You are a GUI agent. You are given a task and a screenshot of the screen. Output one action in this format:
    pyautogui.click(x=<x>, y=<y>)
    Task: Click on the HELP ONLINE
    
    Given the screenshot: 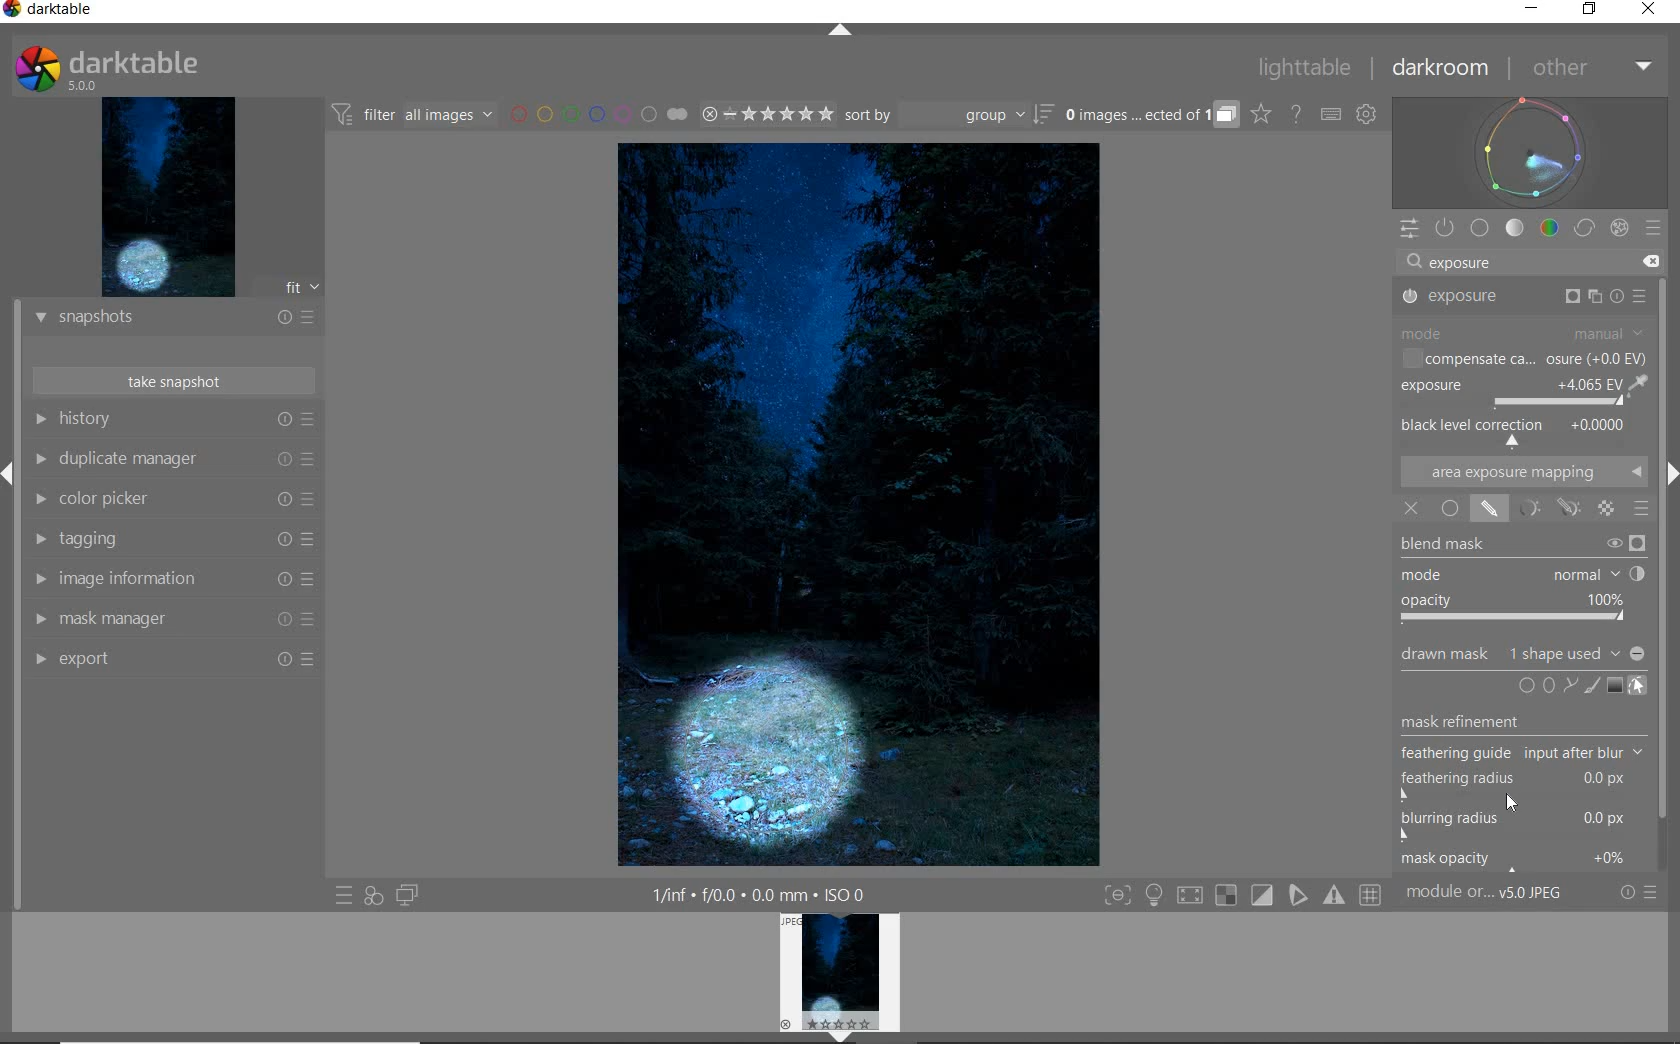 What is the action you would take?
    pyautogui.click(x=1296, y=115)
    